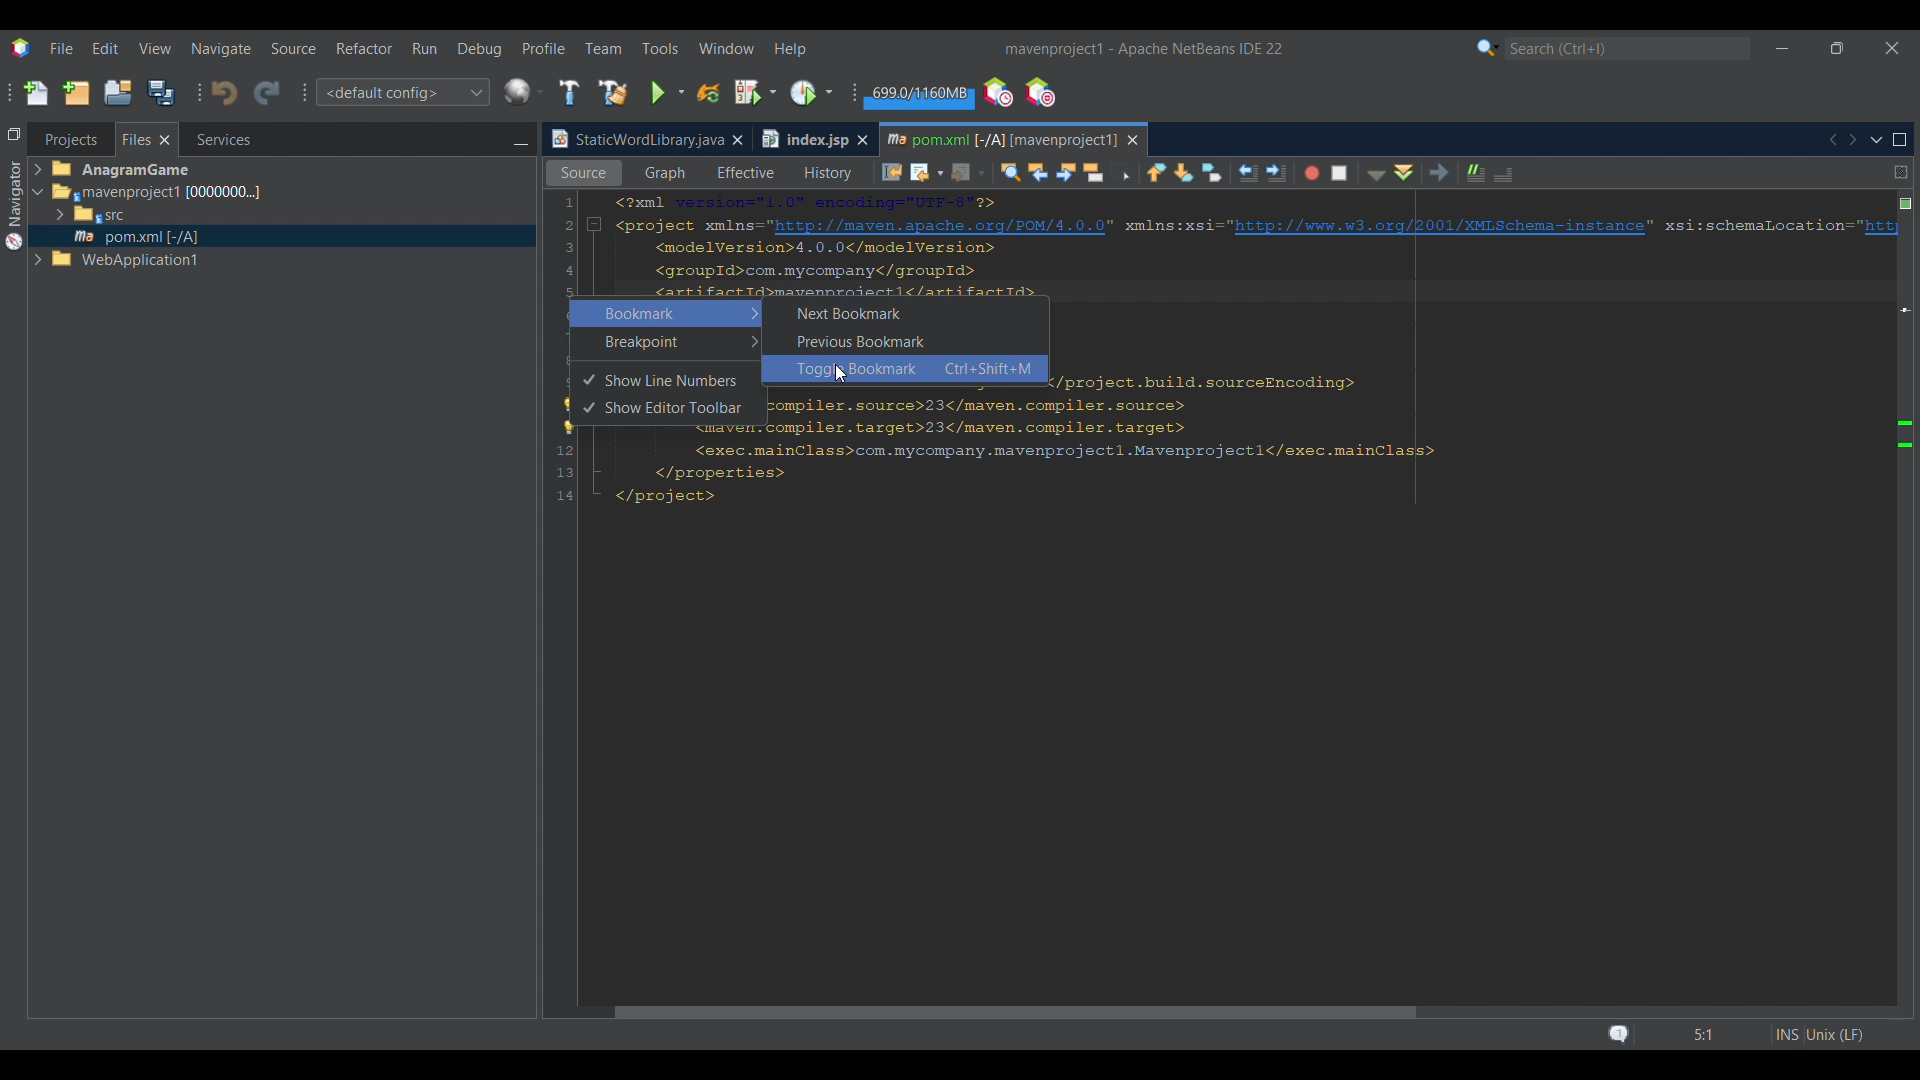 The image size is (1920, 1080). Describe the element at coordinates (569, 418) in the screenshot. I see `Convert to release option for strict compatibility checks` at that location.